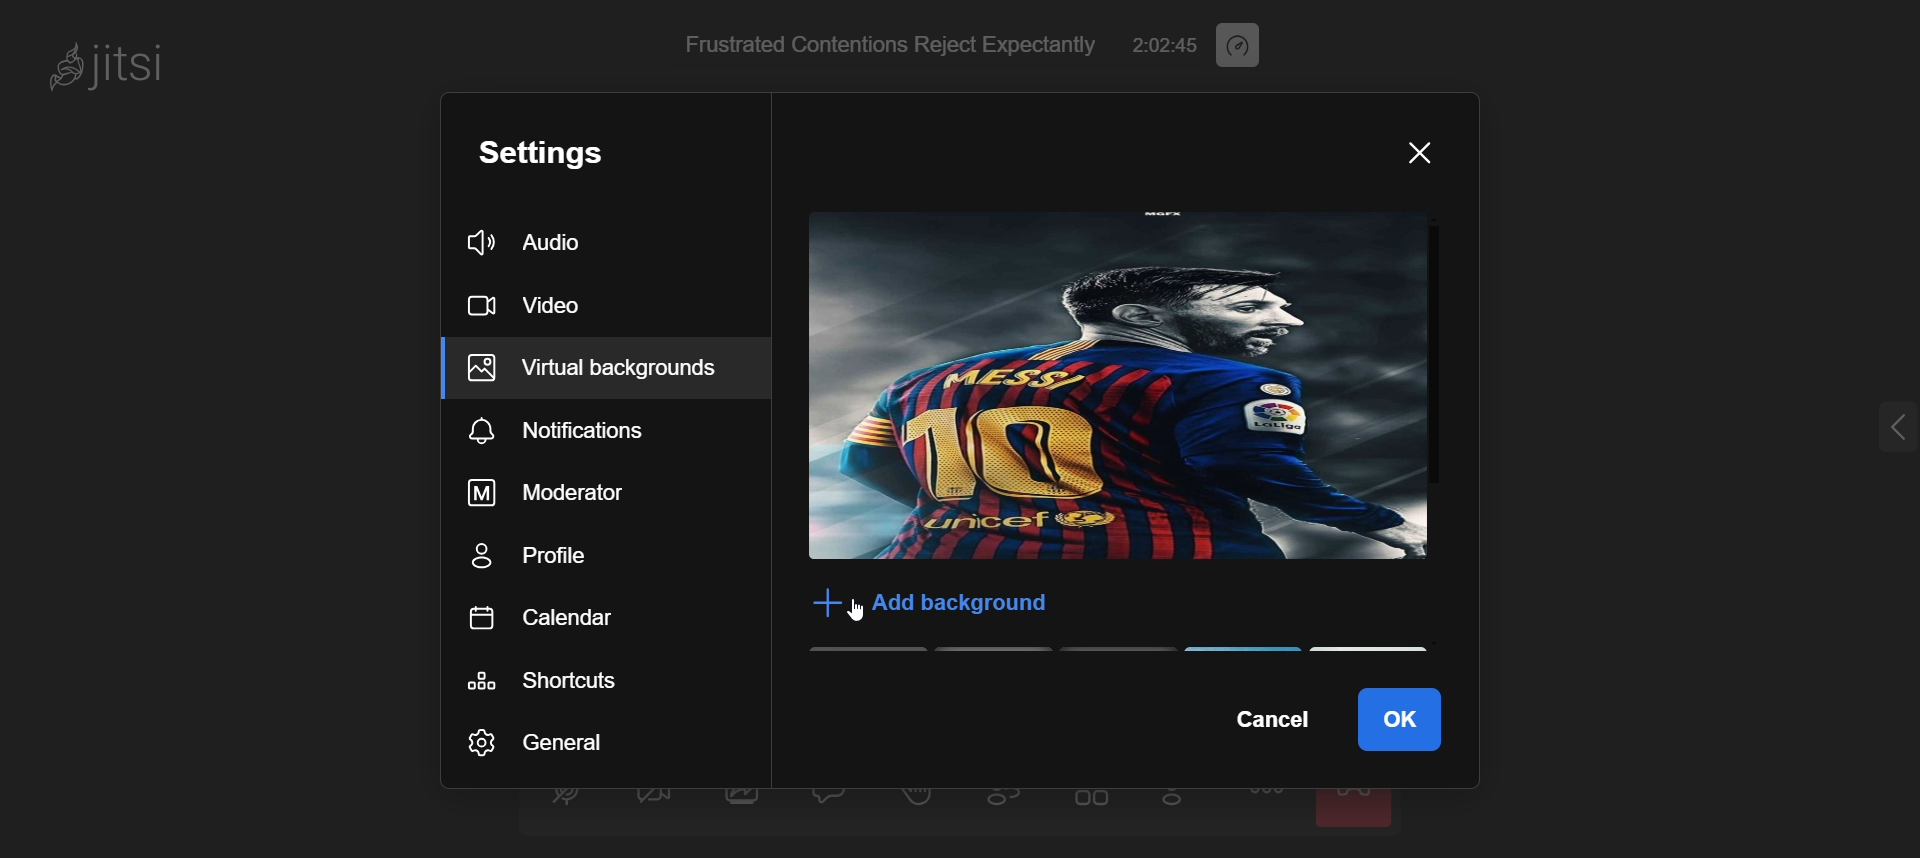  Describe the element at coordinates (833, 799) in the screenshot. I see `chat` at that location.